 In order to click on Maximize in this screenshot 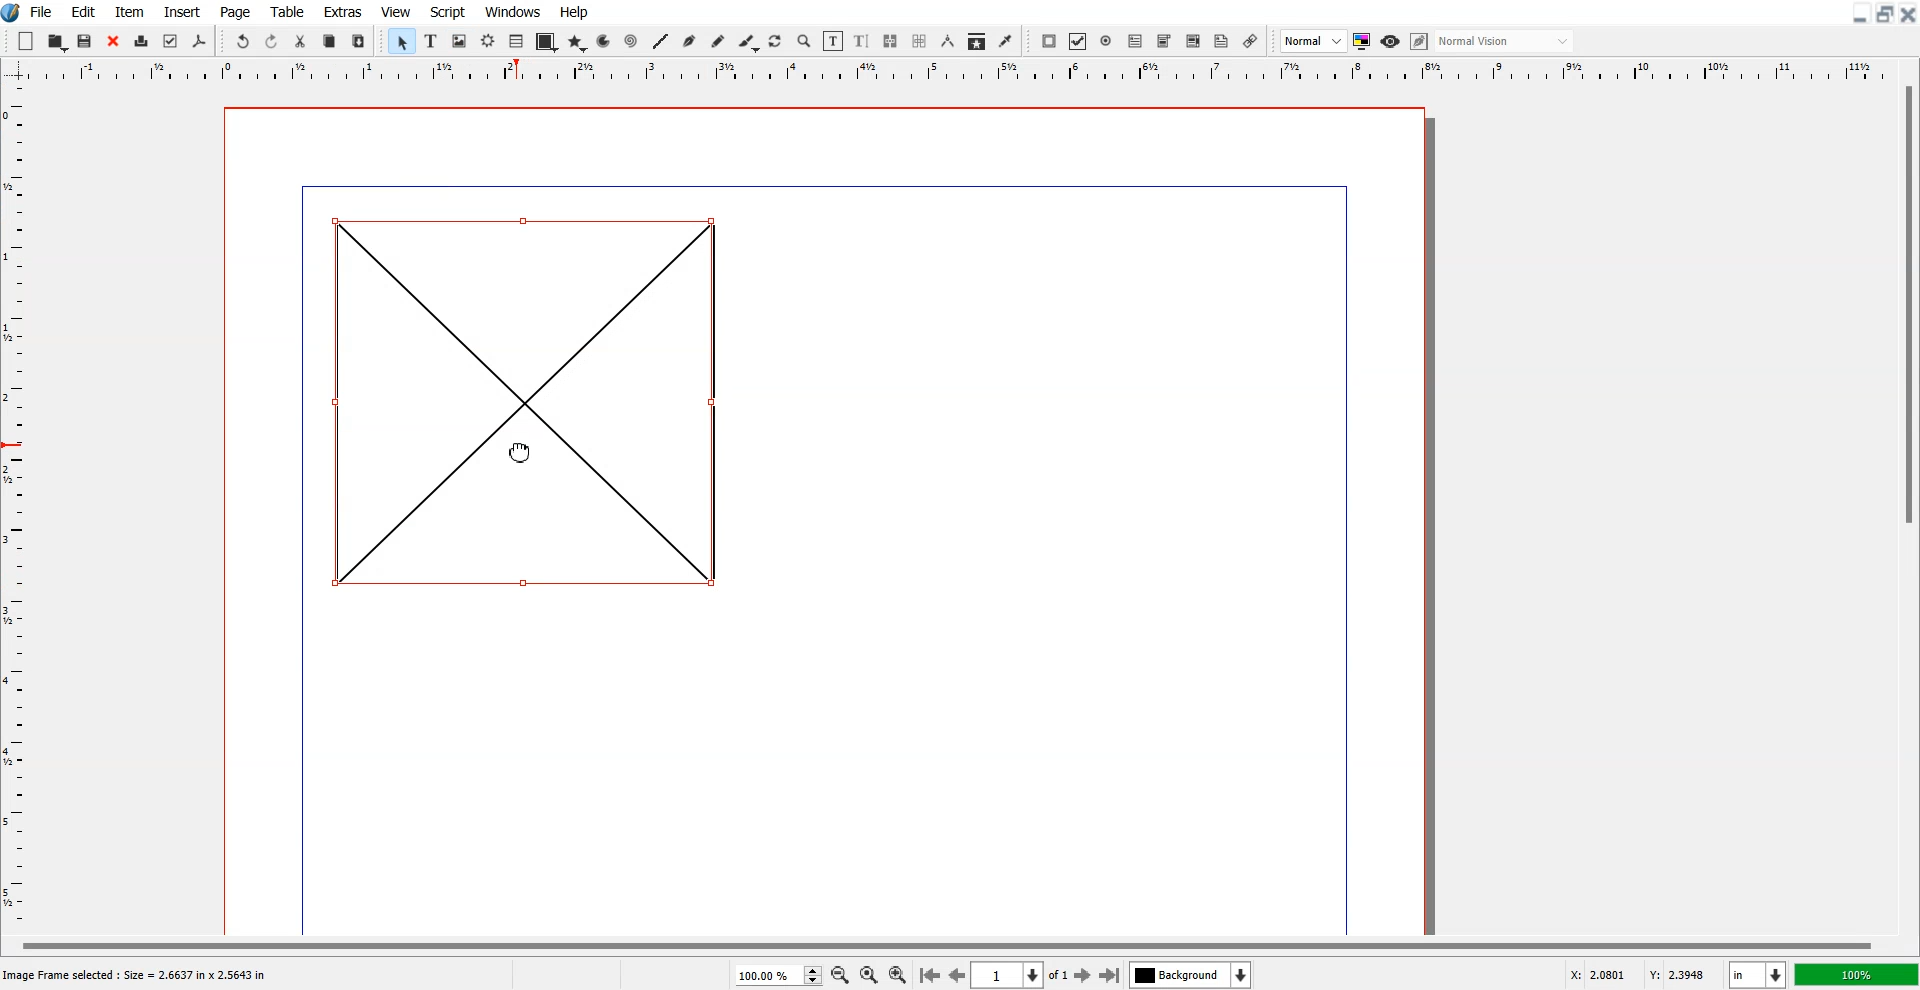, I will do `click(1884, 14)`.